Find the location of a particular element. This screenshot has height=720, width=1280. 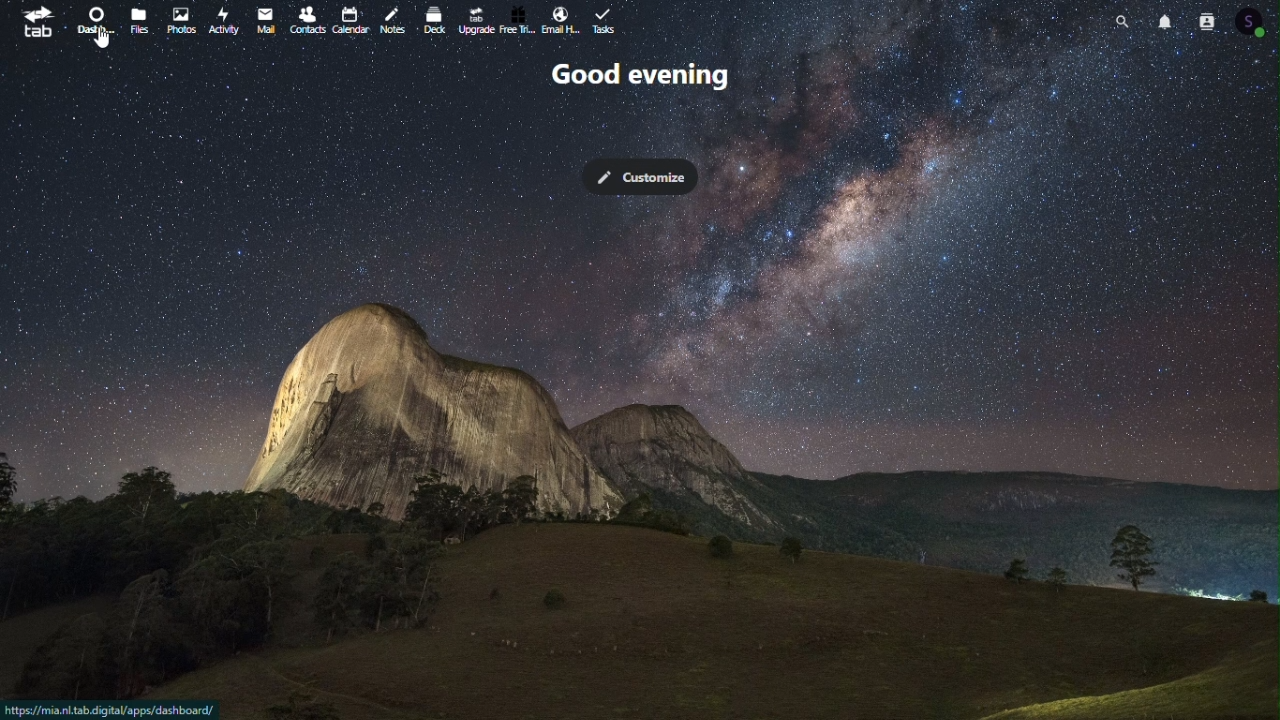

Contacts is located at coordinates (306, 18).